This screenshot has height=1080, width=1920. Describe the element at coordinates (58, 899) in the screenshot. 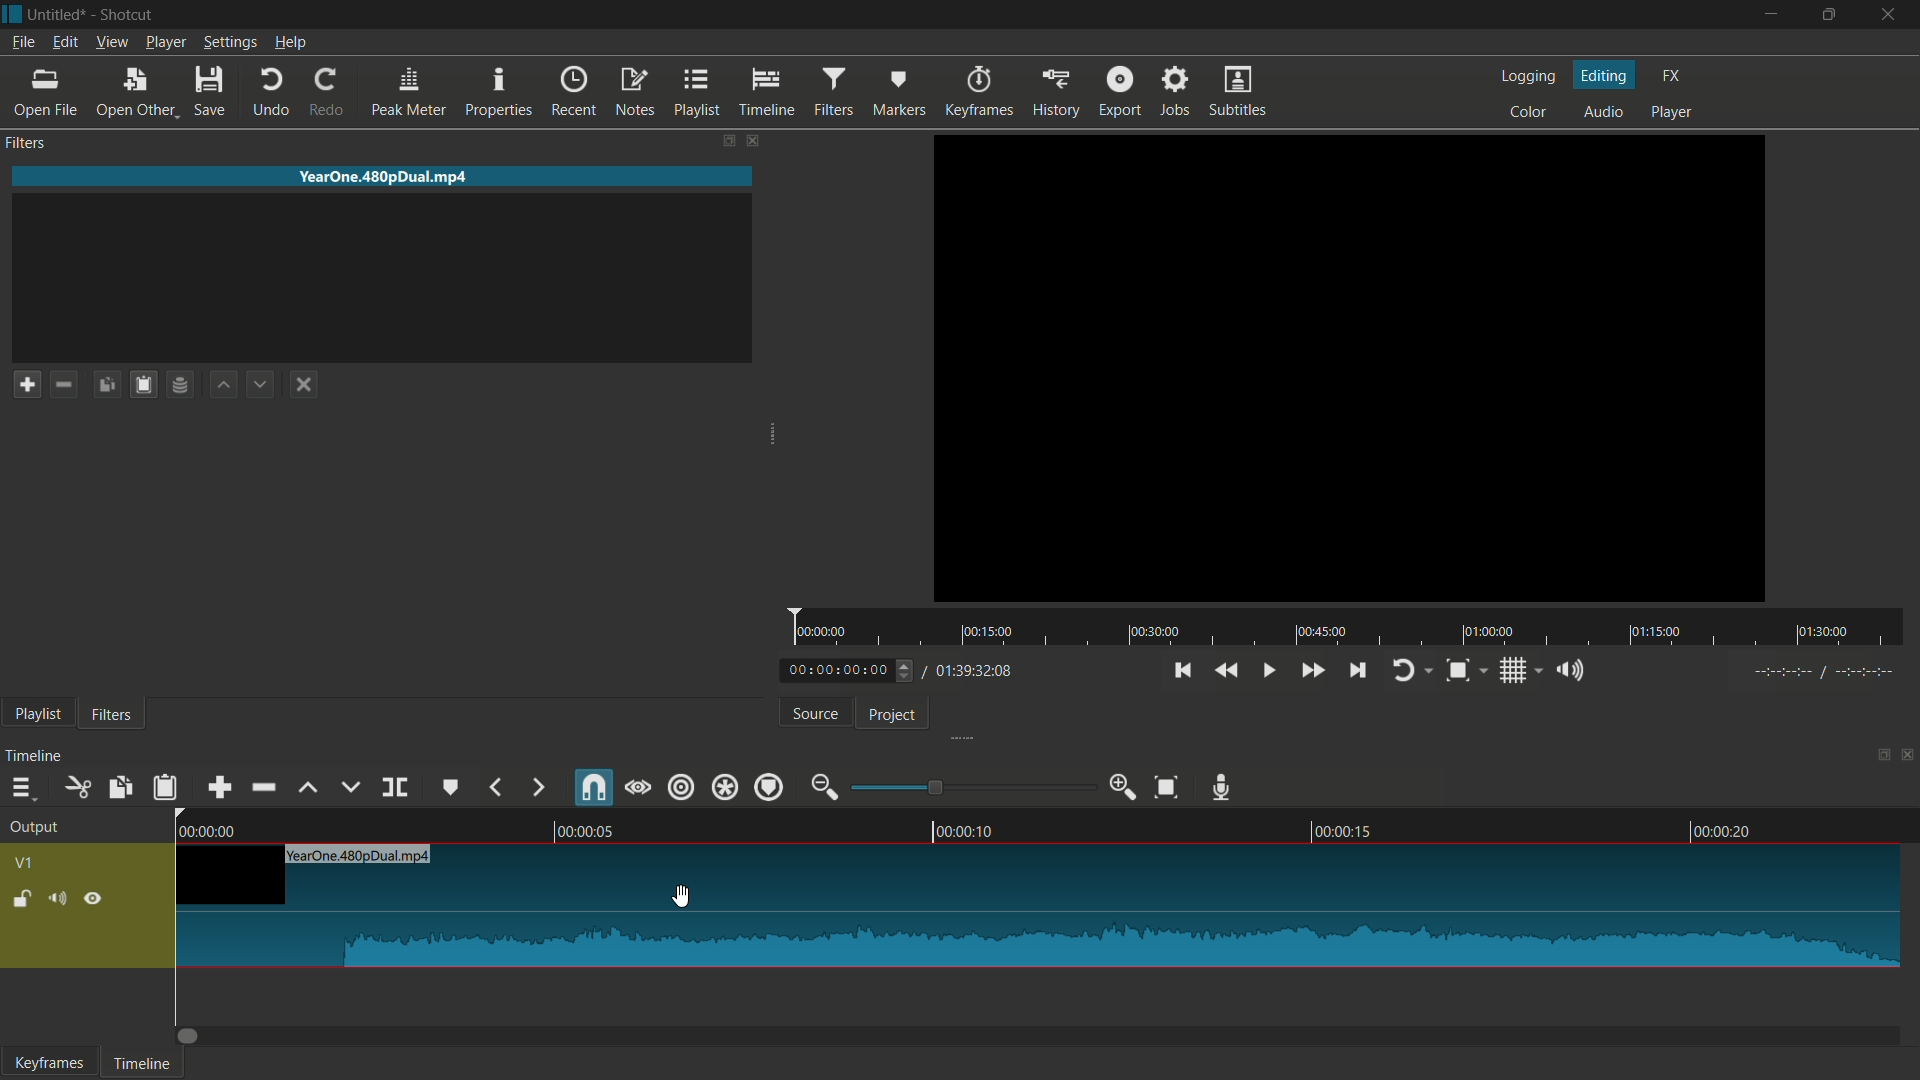

I see `mute` at that location.